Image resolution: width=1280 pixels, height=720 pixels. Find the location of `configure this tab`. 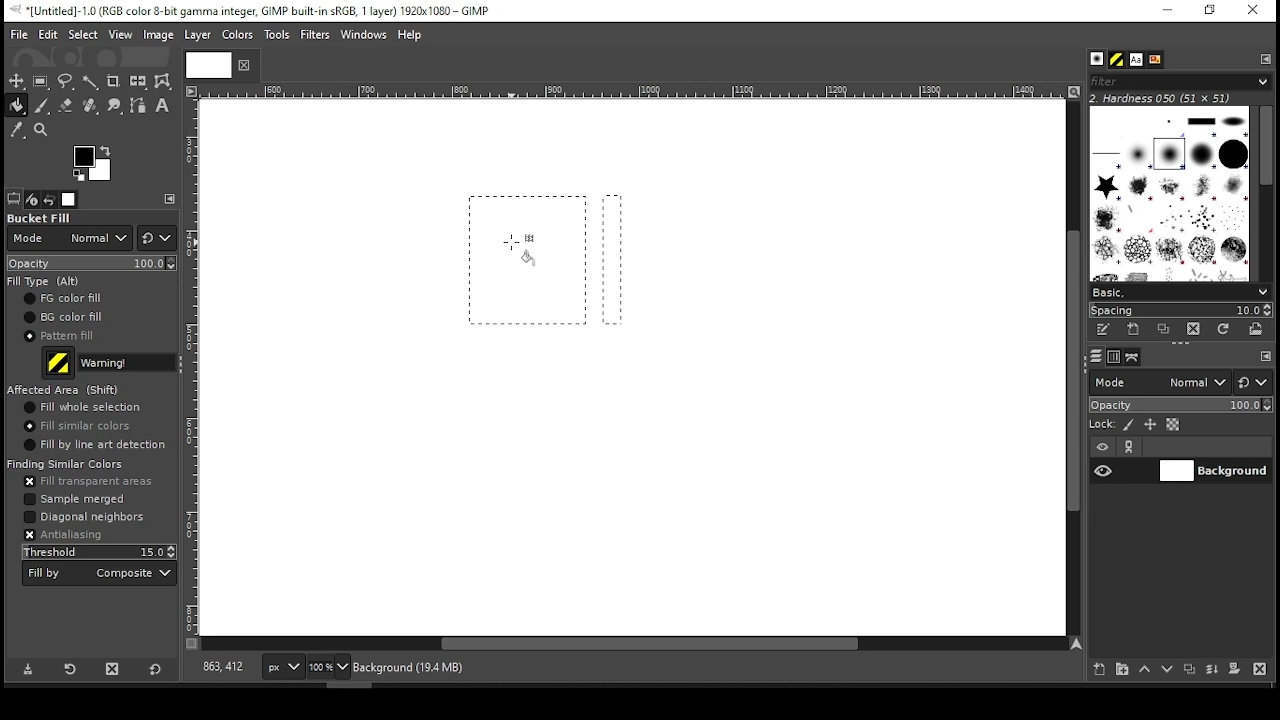

configure this tab is located at coordinates (1267, 58).